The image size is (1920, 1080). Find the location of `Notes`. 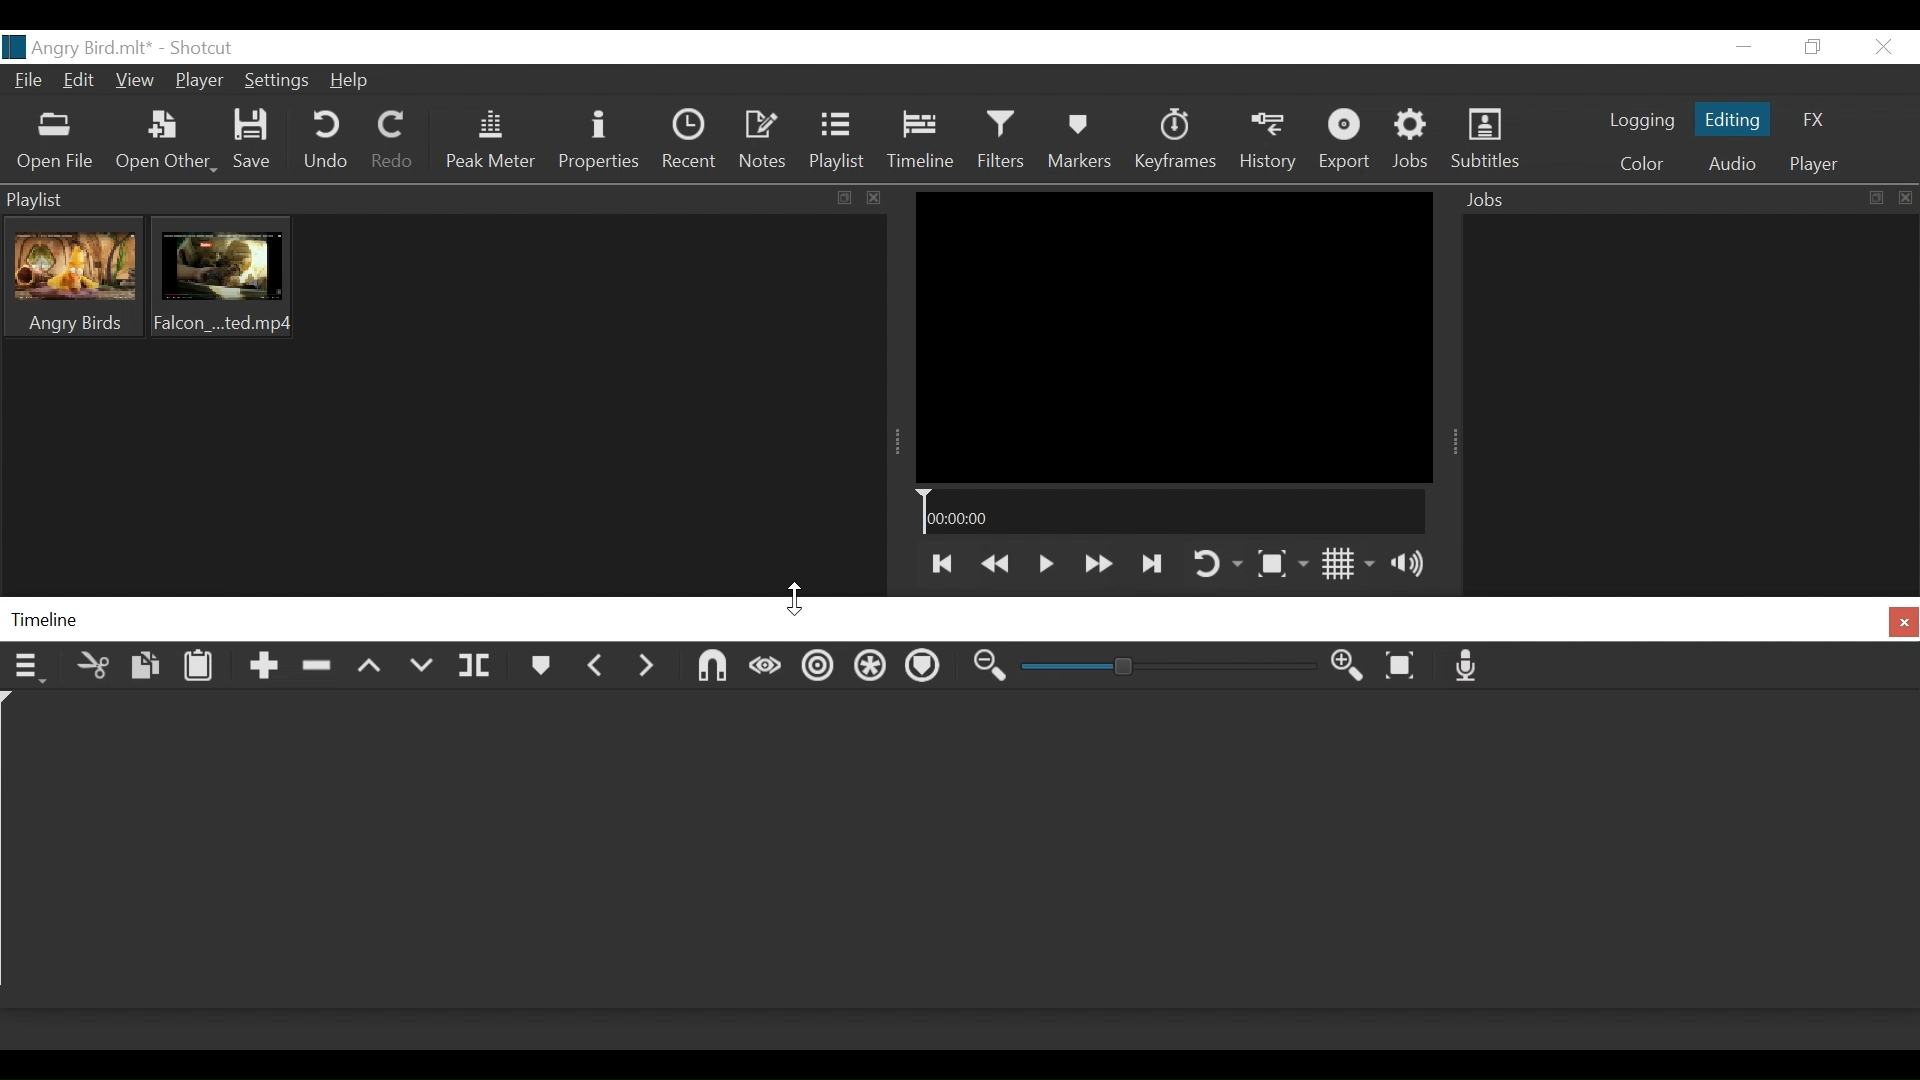

Notes is located at coordinates (761, 143).